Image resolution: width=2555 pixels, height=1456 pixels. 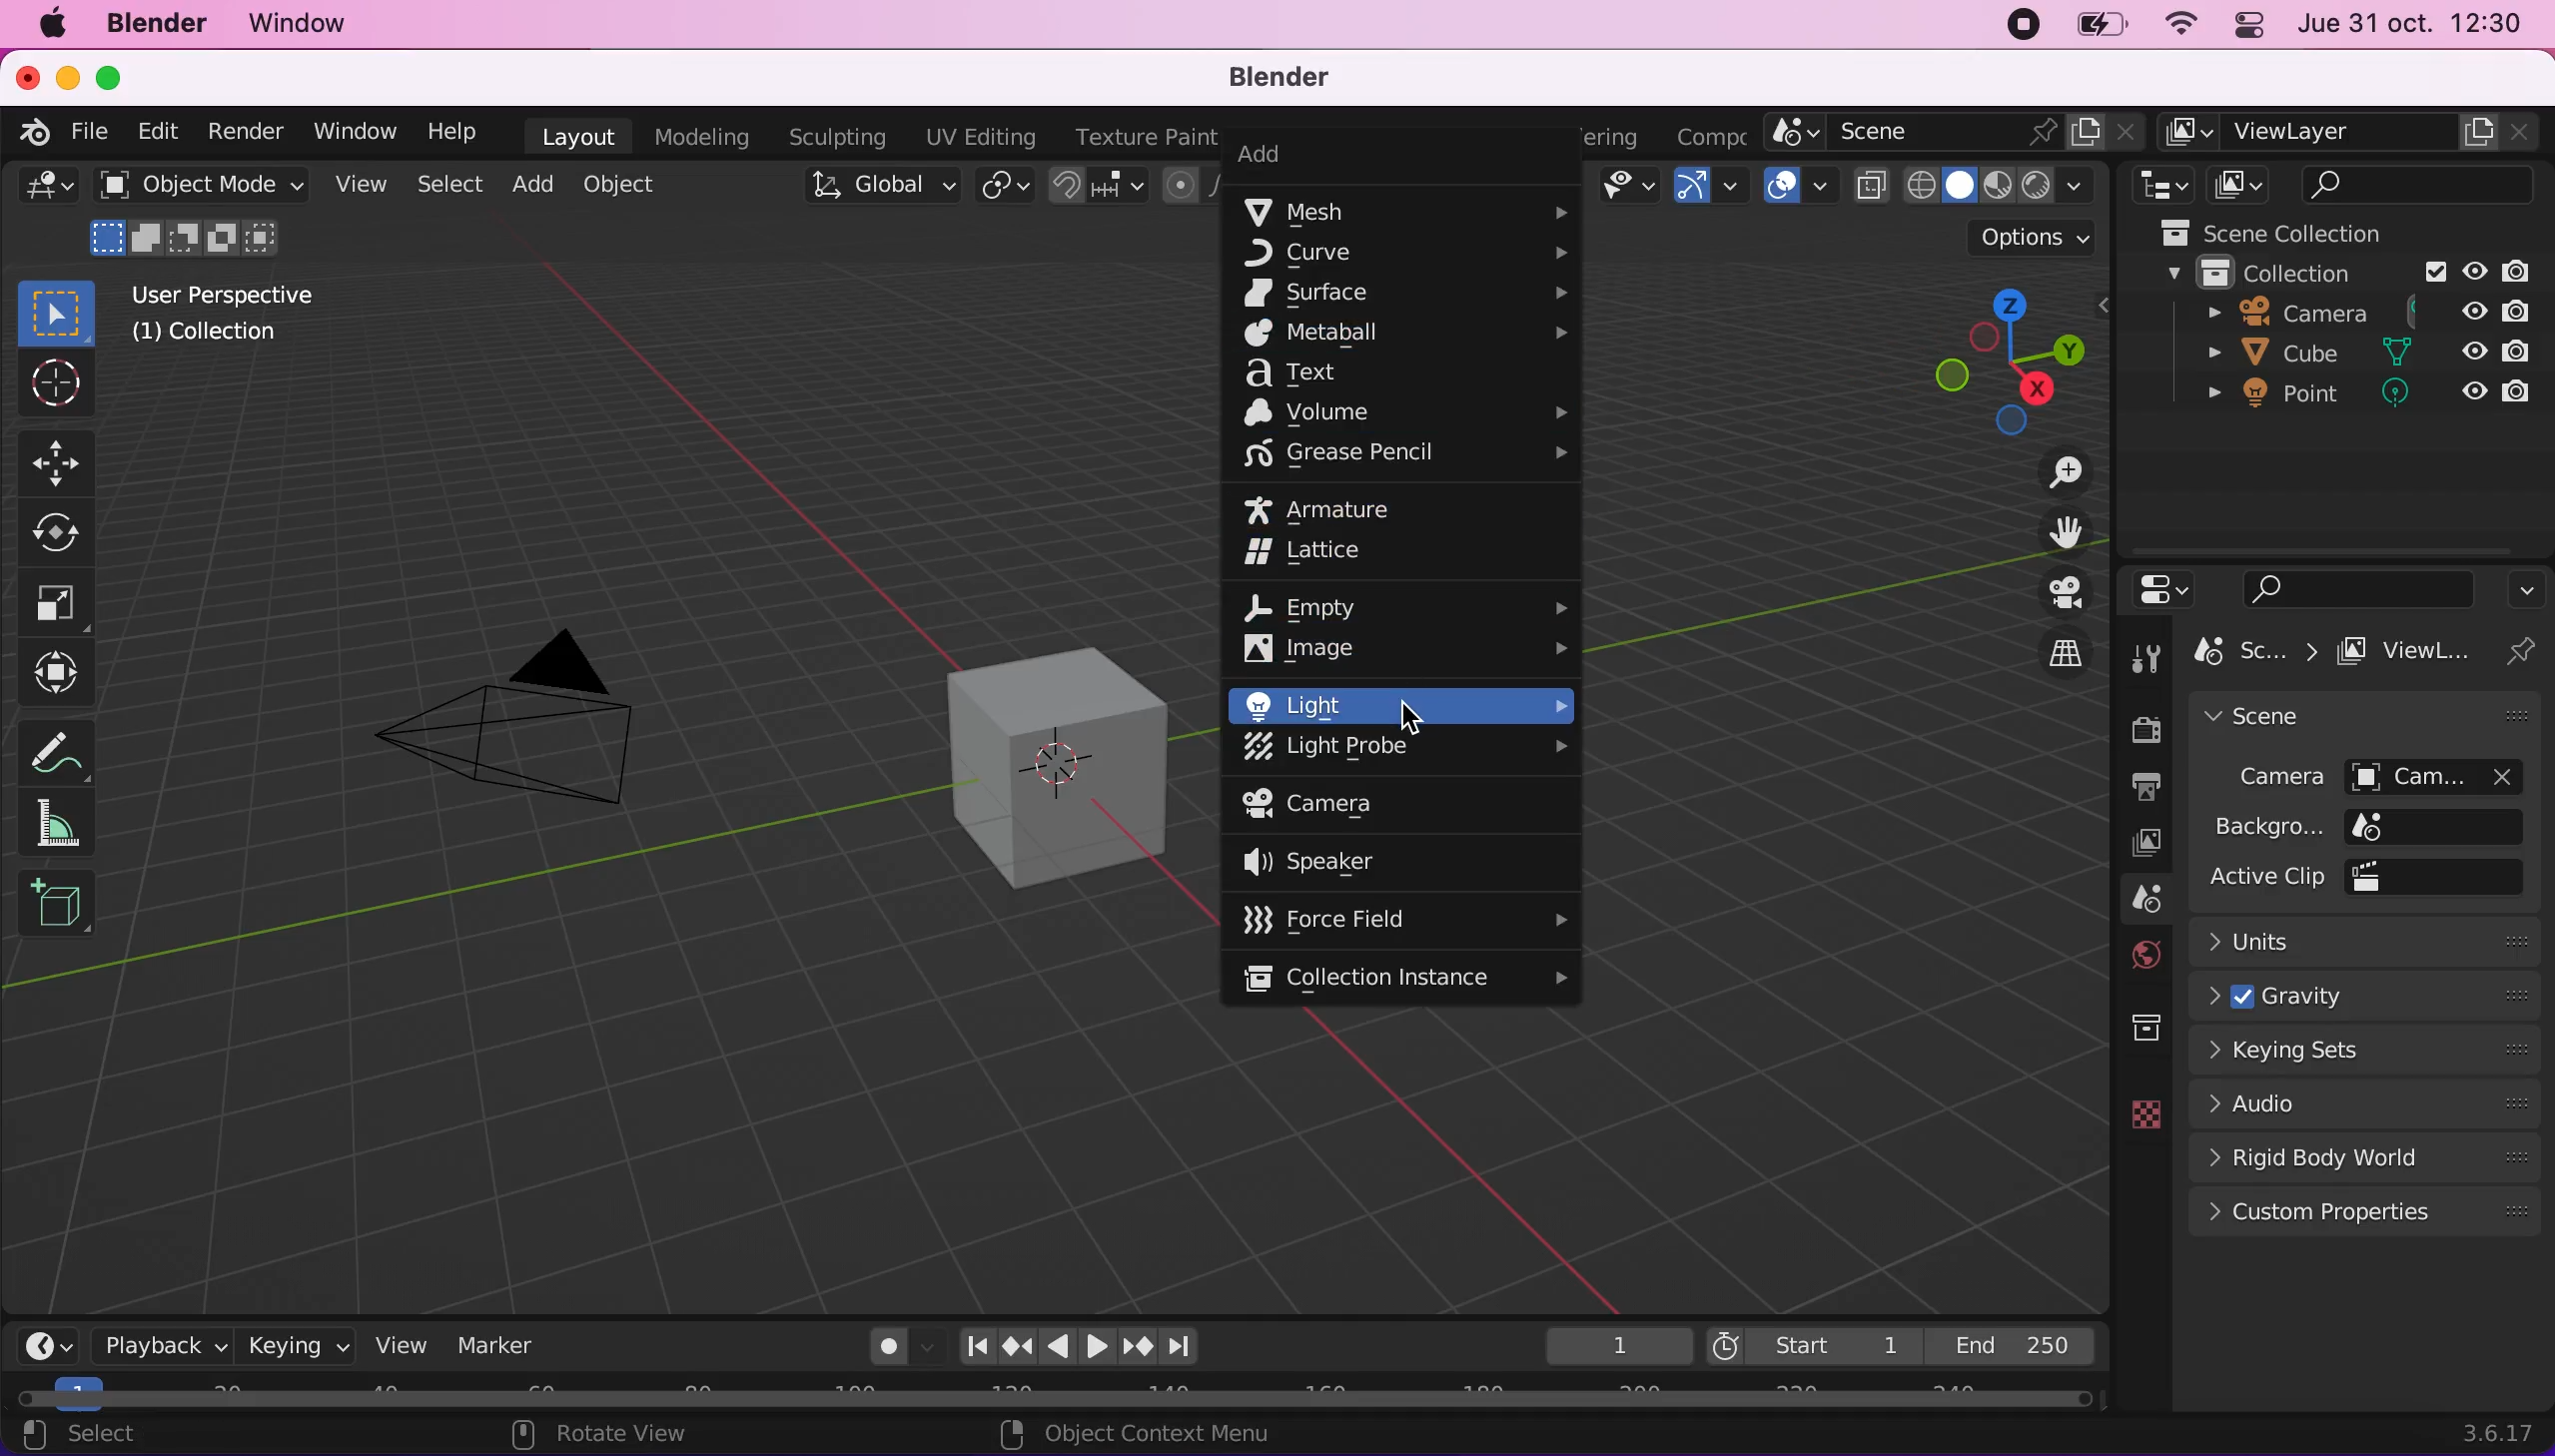 I want to click on view, so click(x=362, y=184).